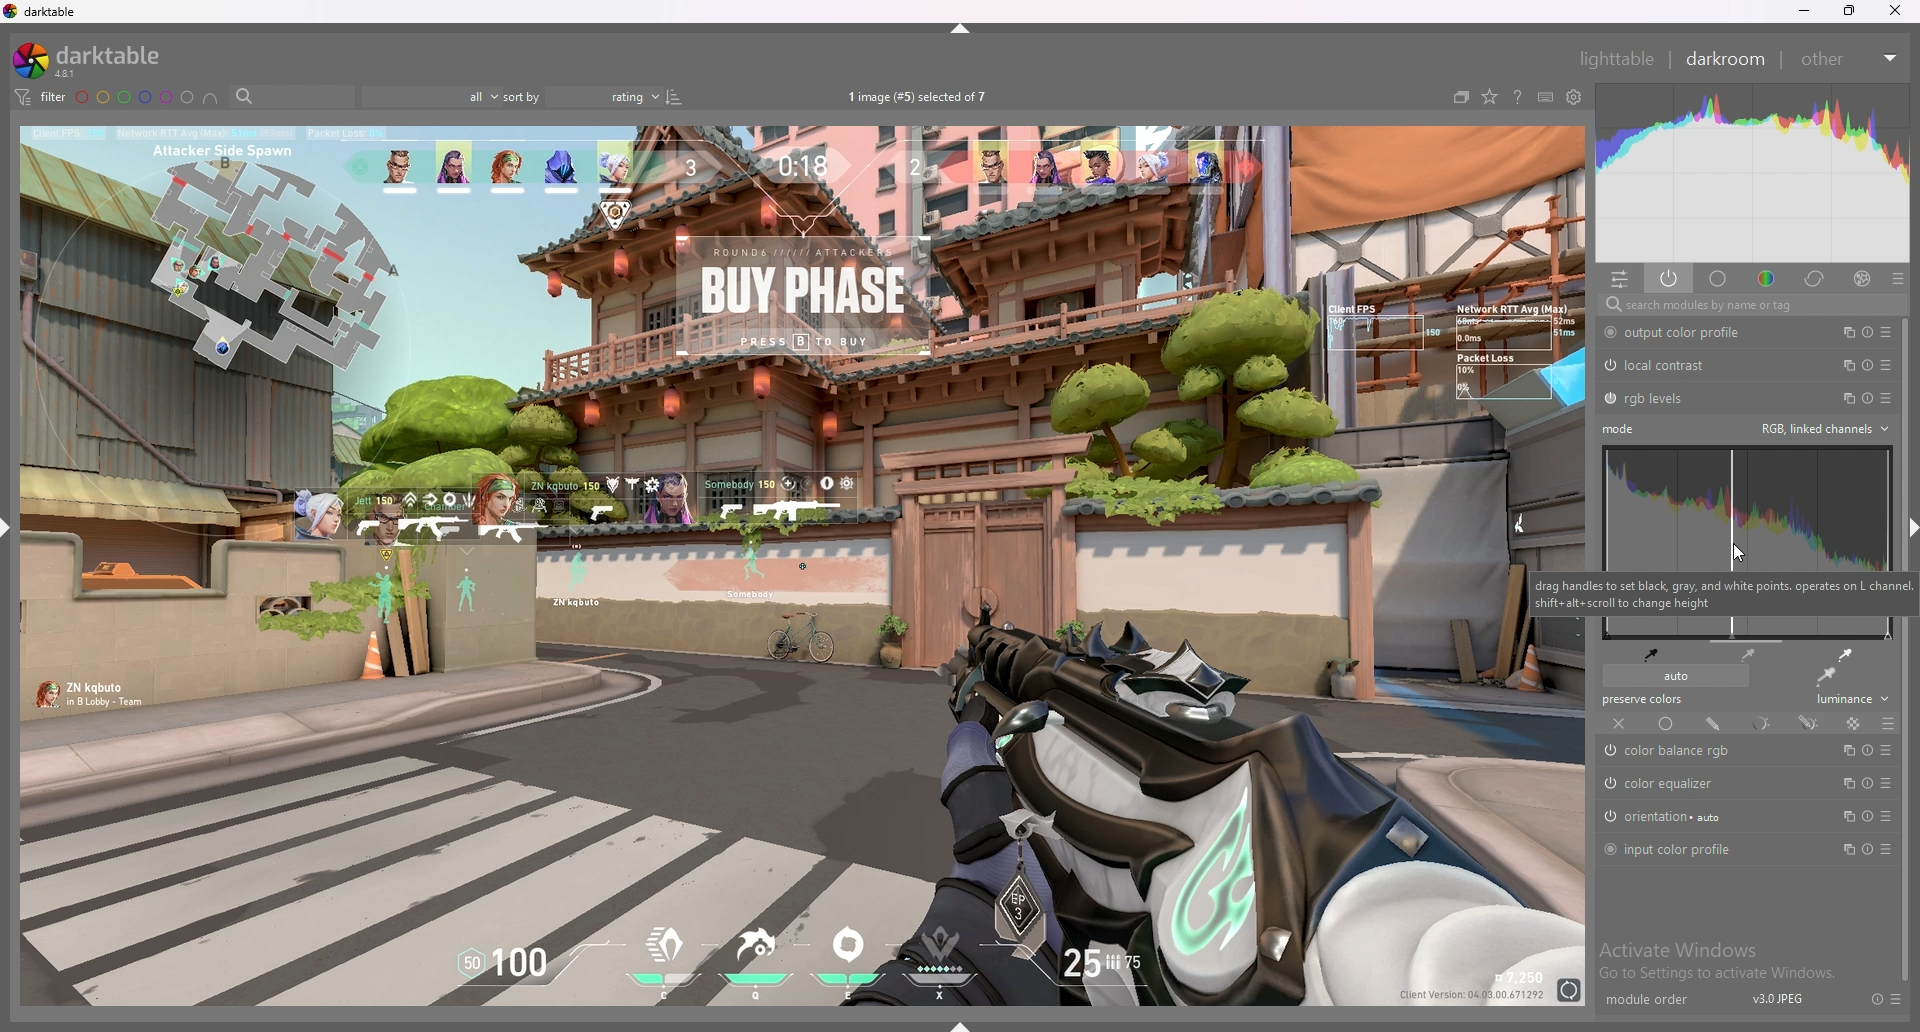 The width and height of the screenshot is (1920, 1032). What do you see at coordinates (1856, 278) in the screenshot?
I see `effect` at bounding box center [1856, 278].